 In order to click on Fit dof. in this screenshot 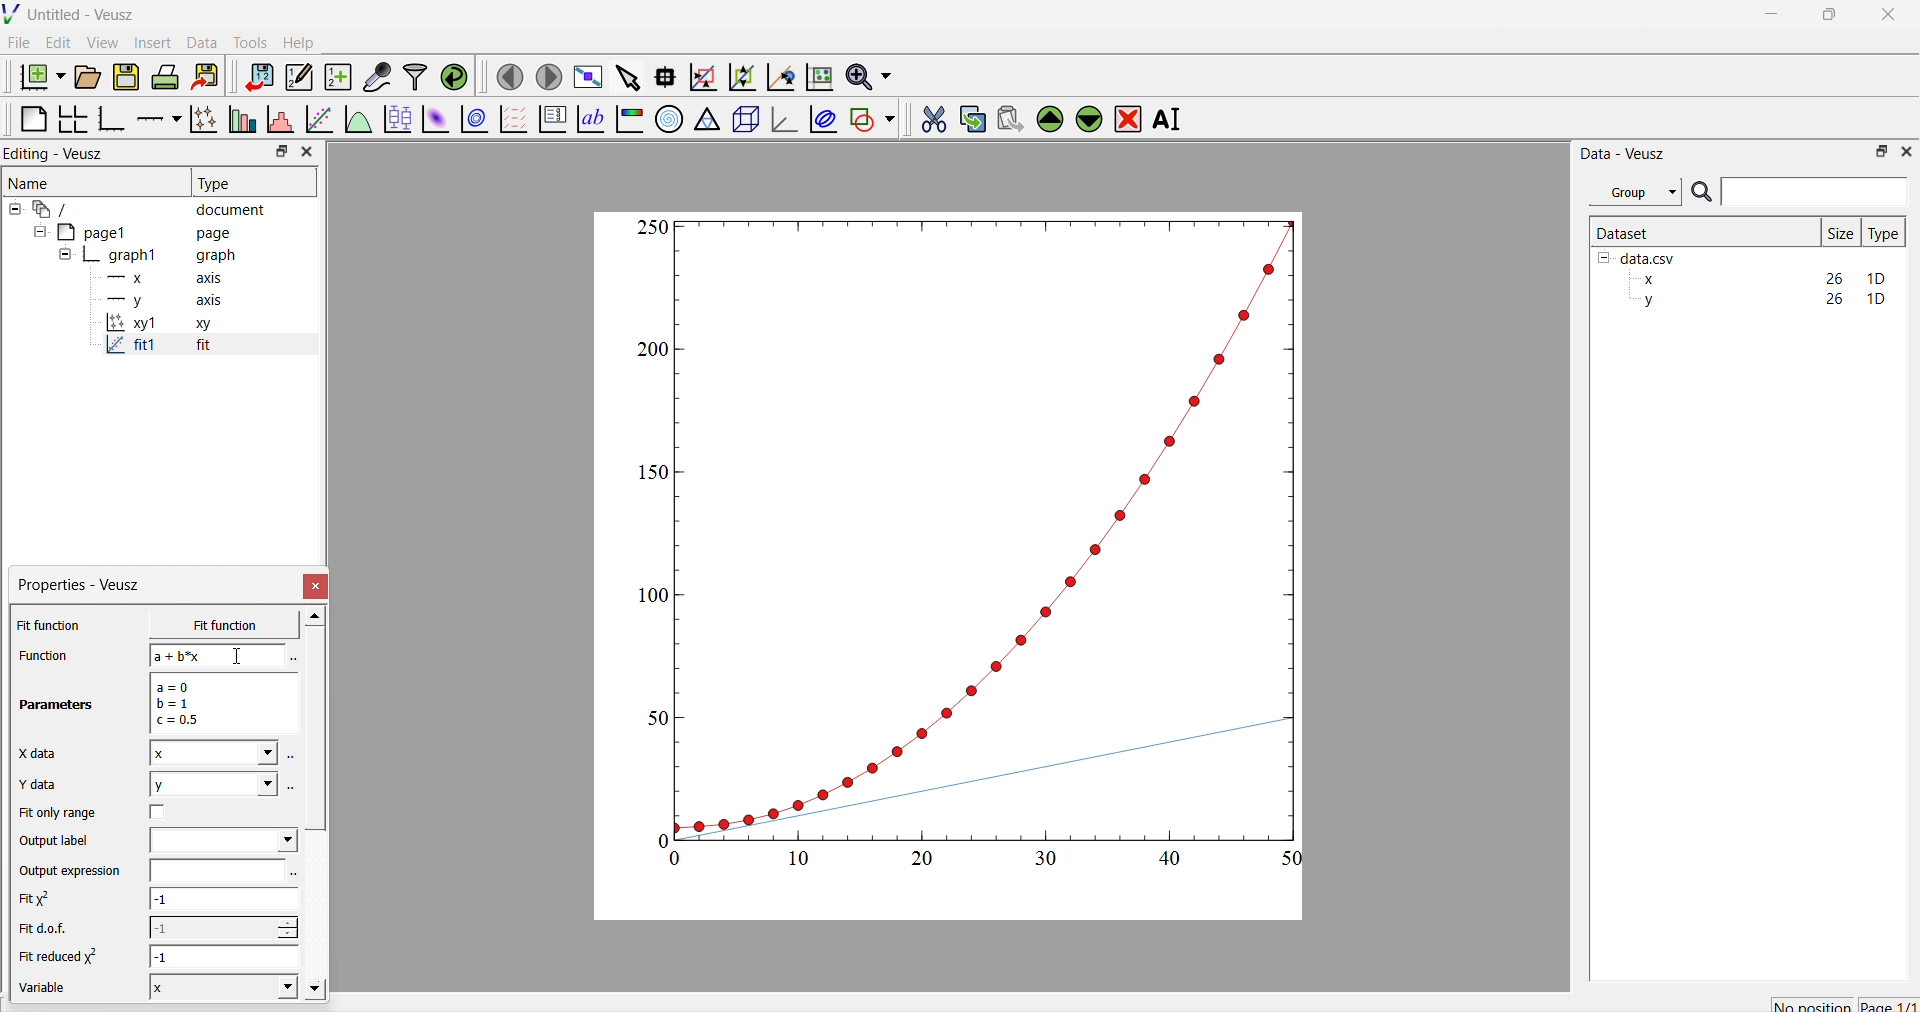, I will do `click(48, 930)`.